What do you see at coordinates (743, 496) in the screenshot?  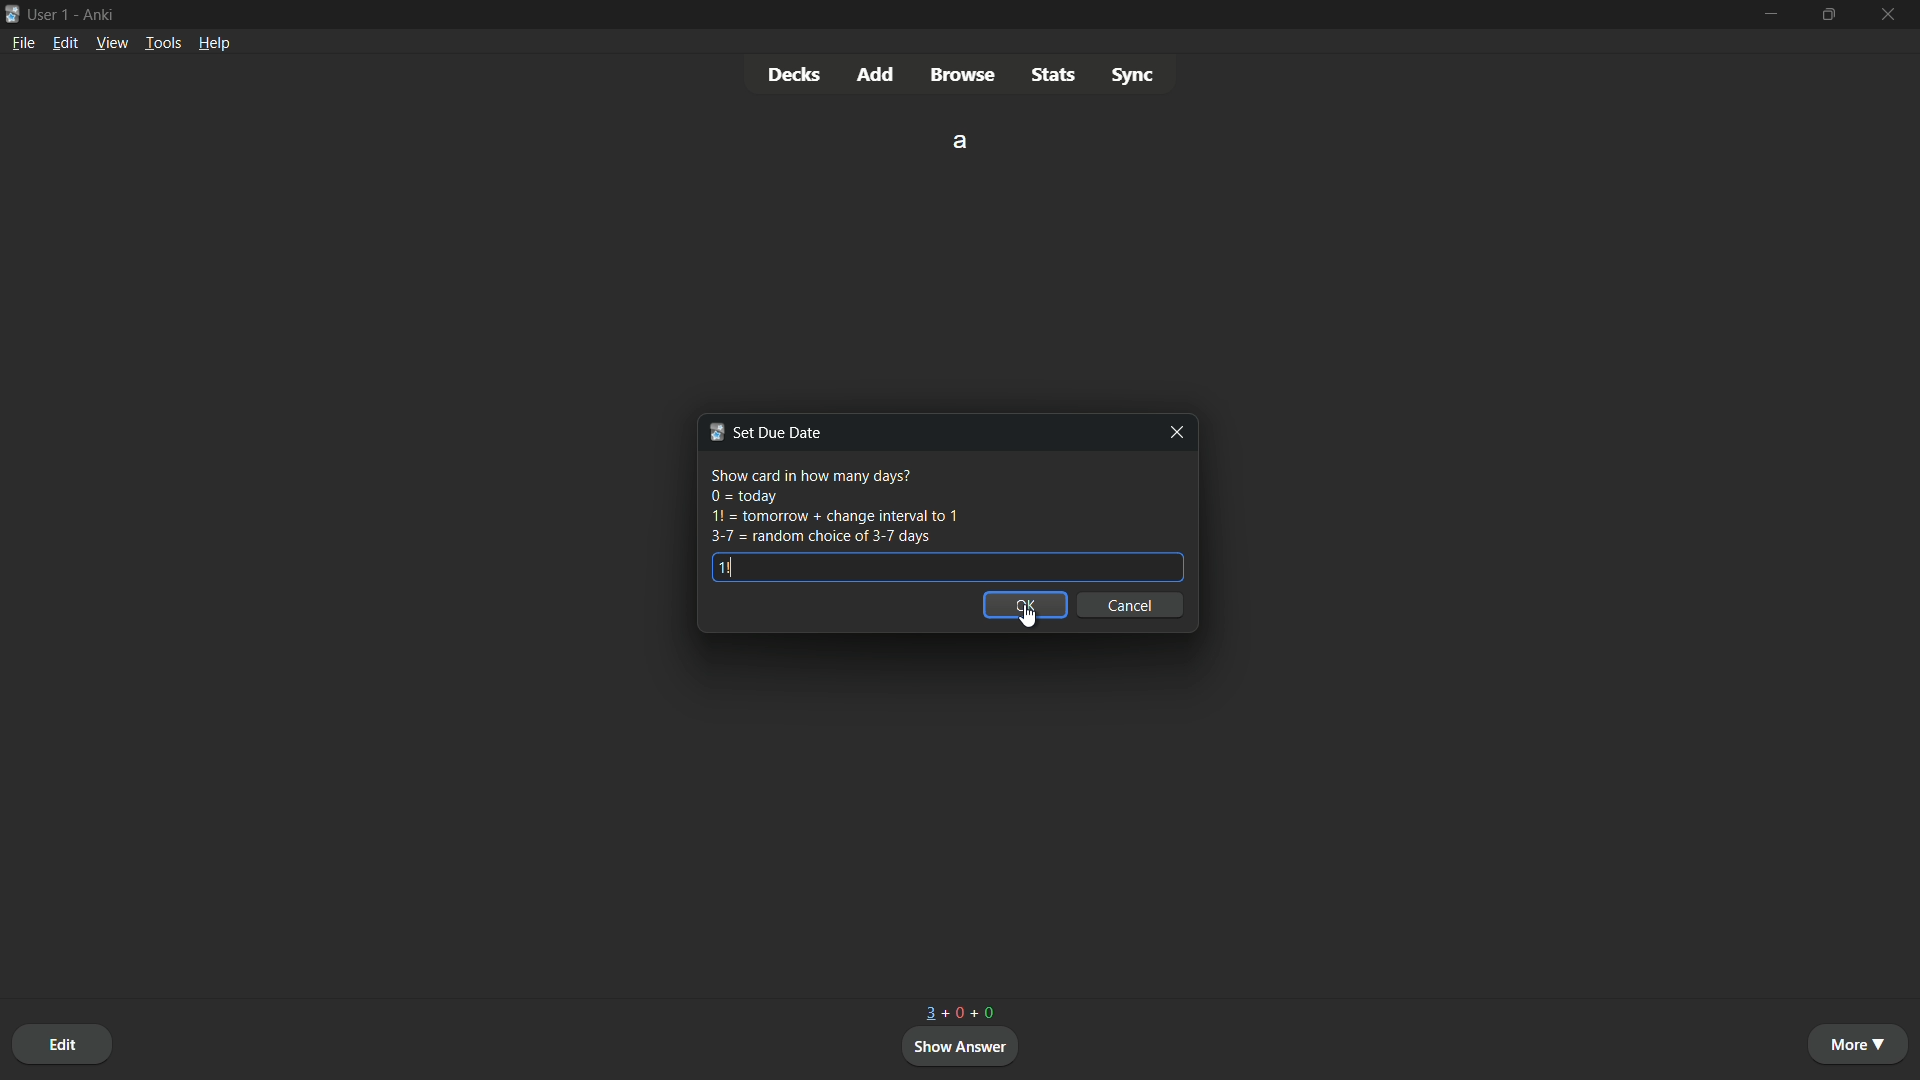 I see `0=today` at bounding box center [743, 496].